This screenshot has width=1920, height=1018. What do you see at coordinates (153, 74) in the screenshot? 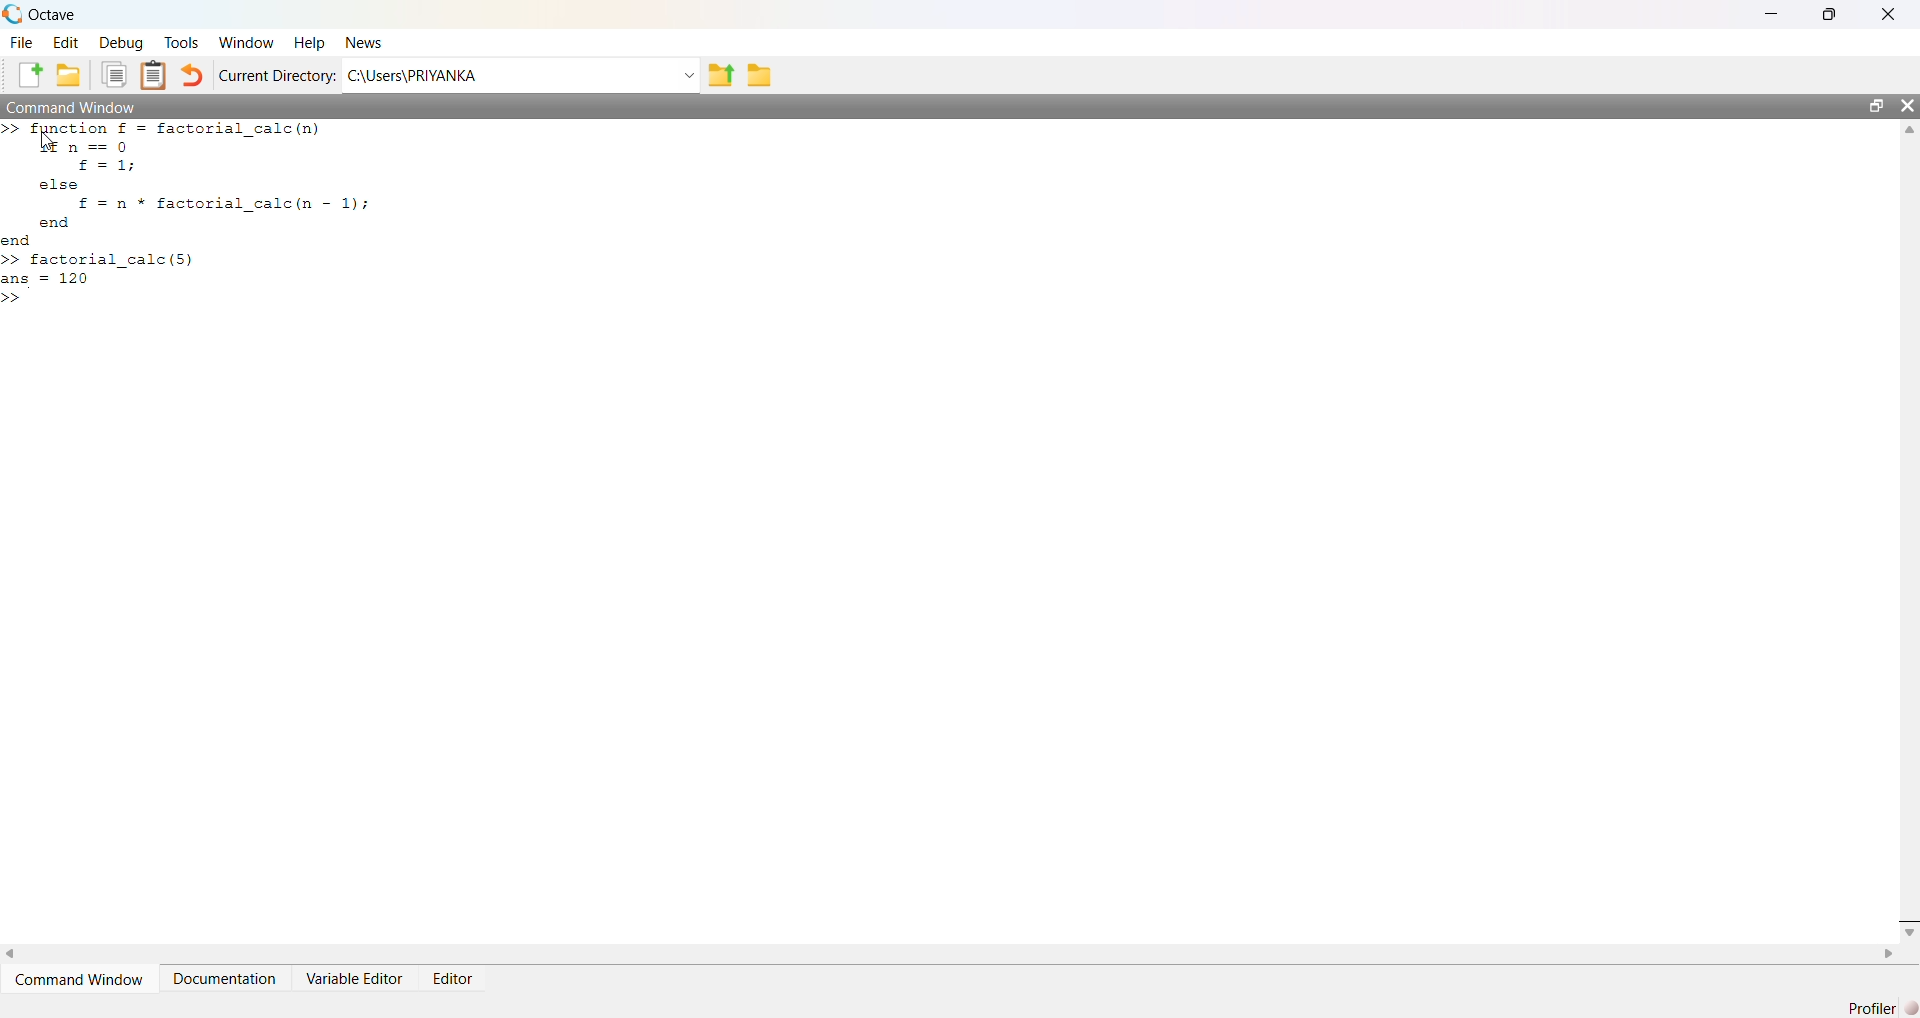
I see `clip board` at bounding box center [153, 74].